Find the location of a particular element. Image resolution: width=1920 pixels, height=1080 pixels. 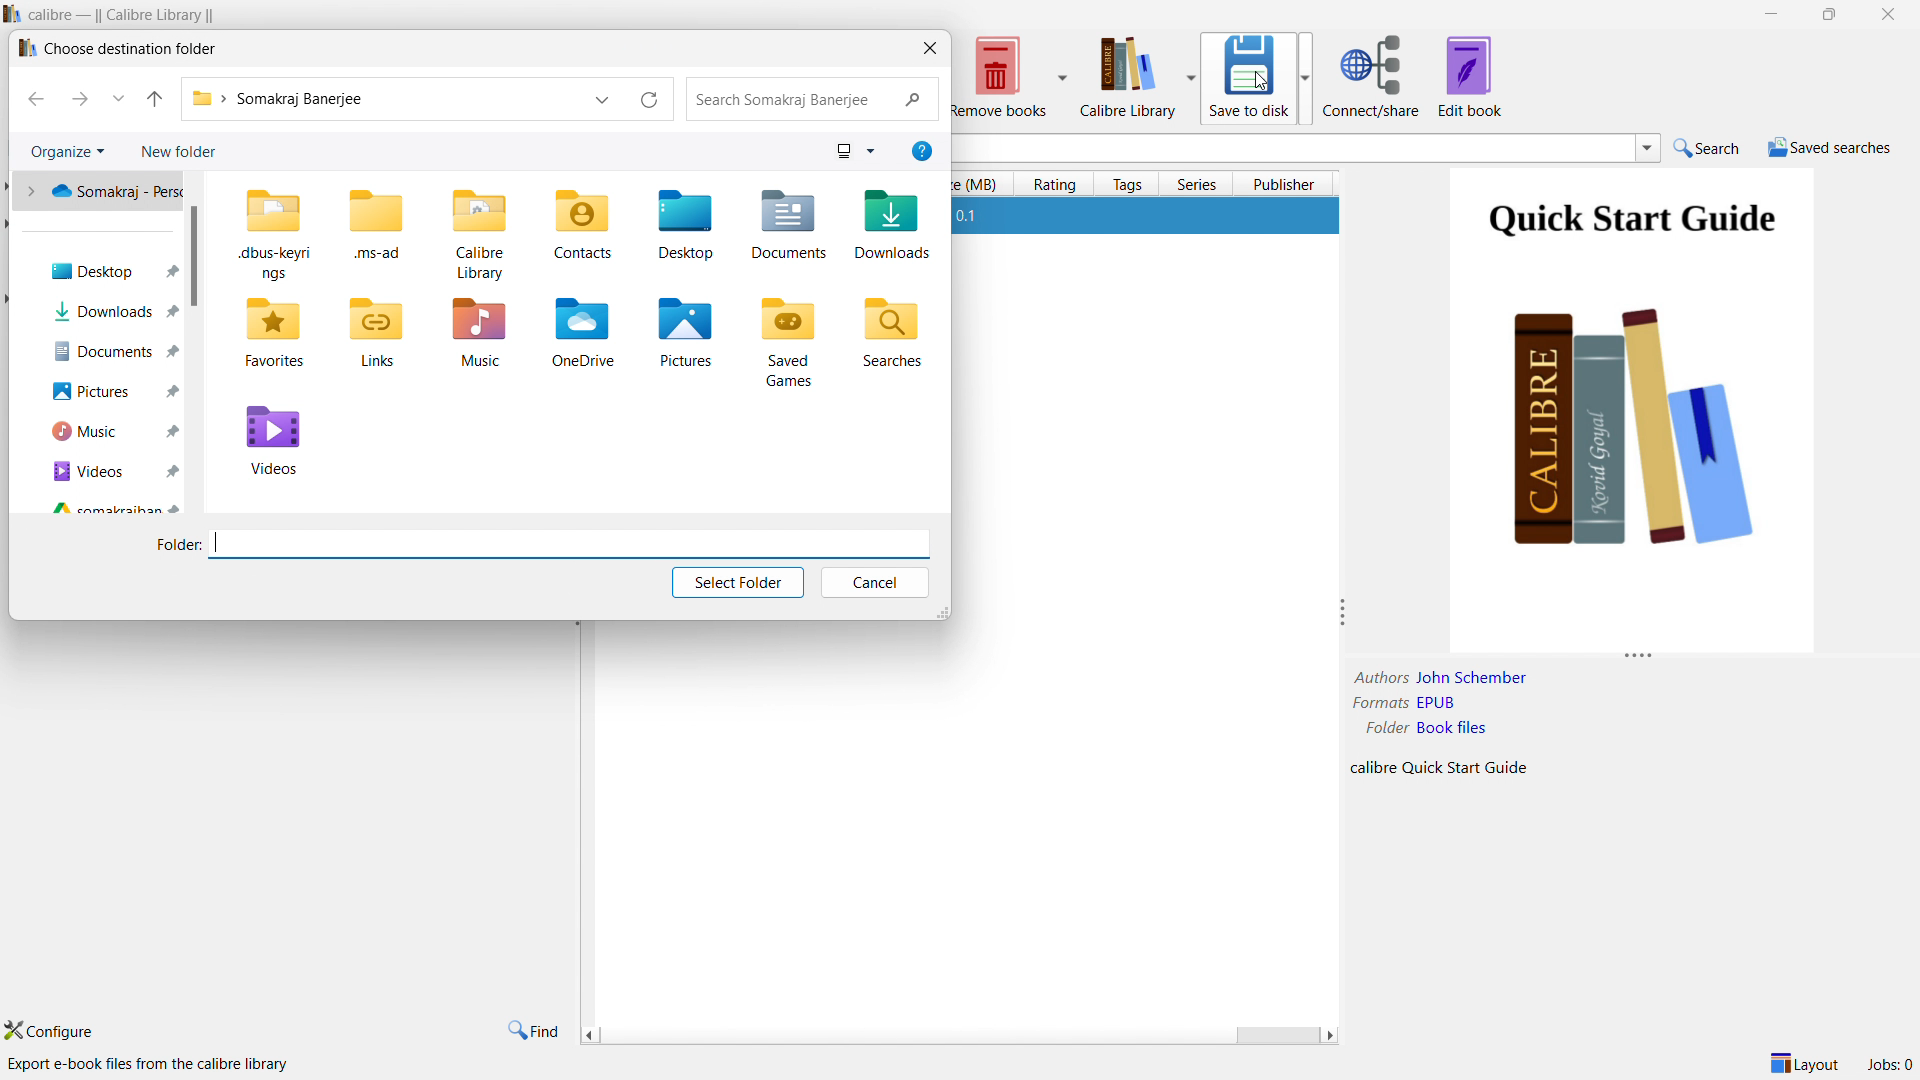

cancel is located at coordinates (877, 582).